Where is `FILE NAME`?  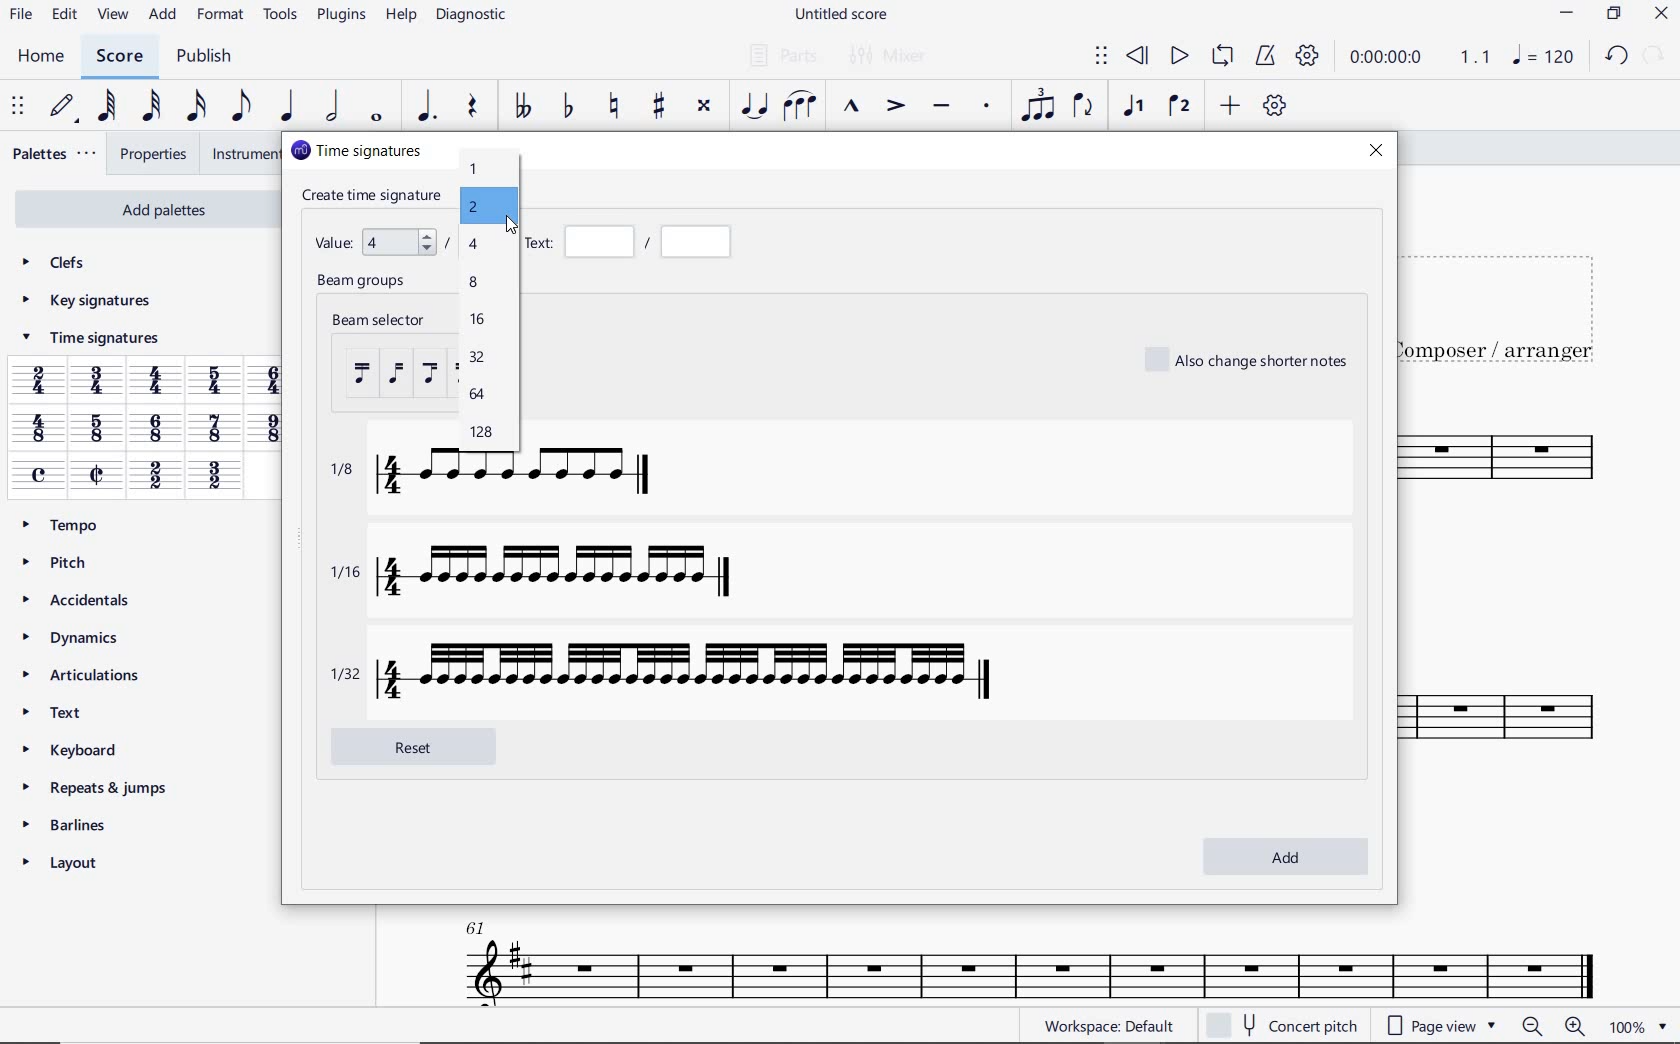
FILE NAME is located at coordinates (843, 17).